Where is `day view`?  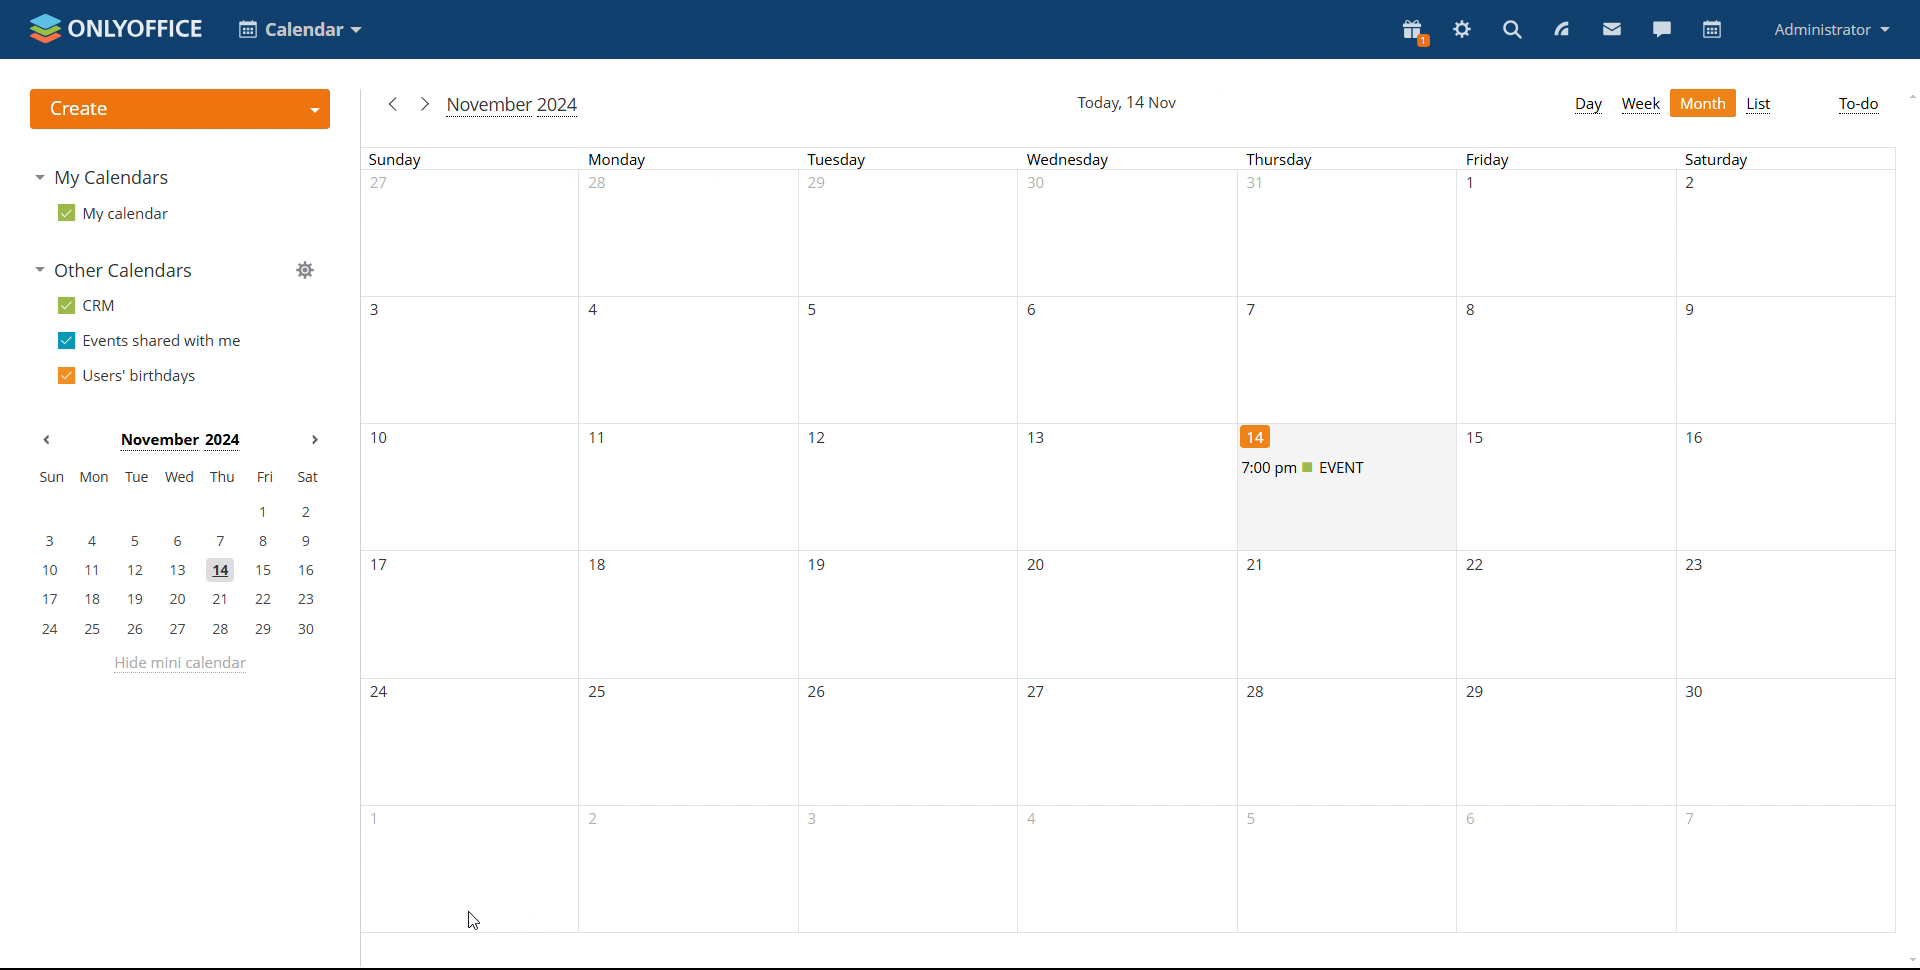
day view is located at coordinates (1588, 103).